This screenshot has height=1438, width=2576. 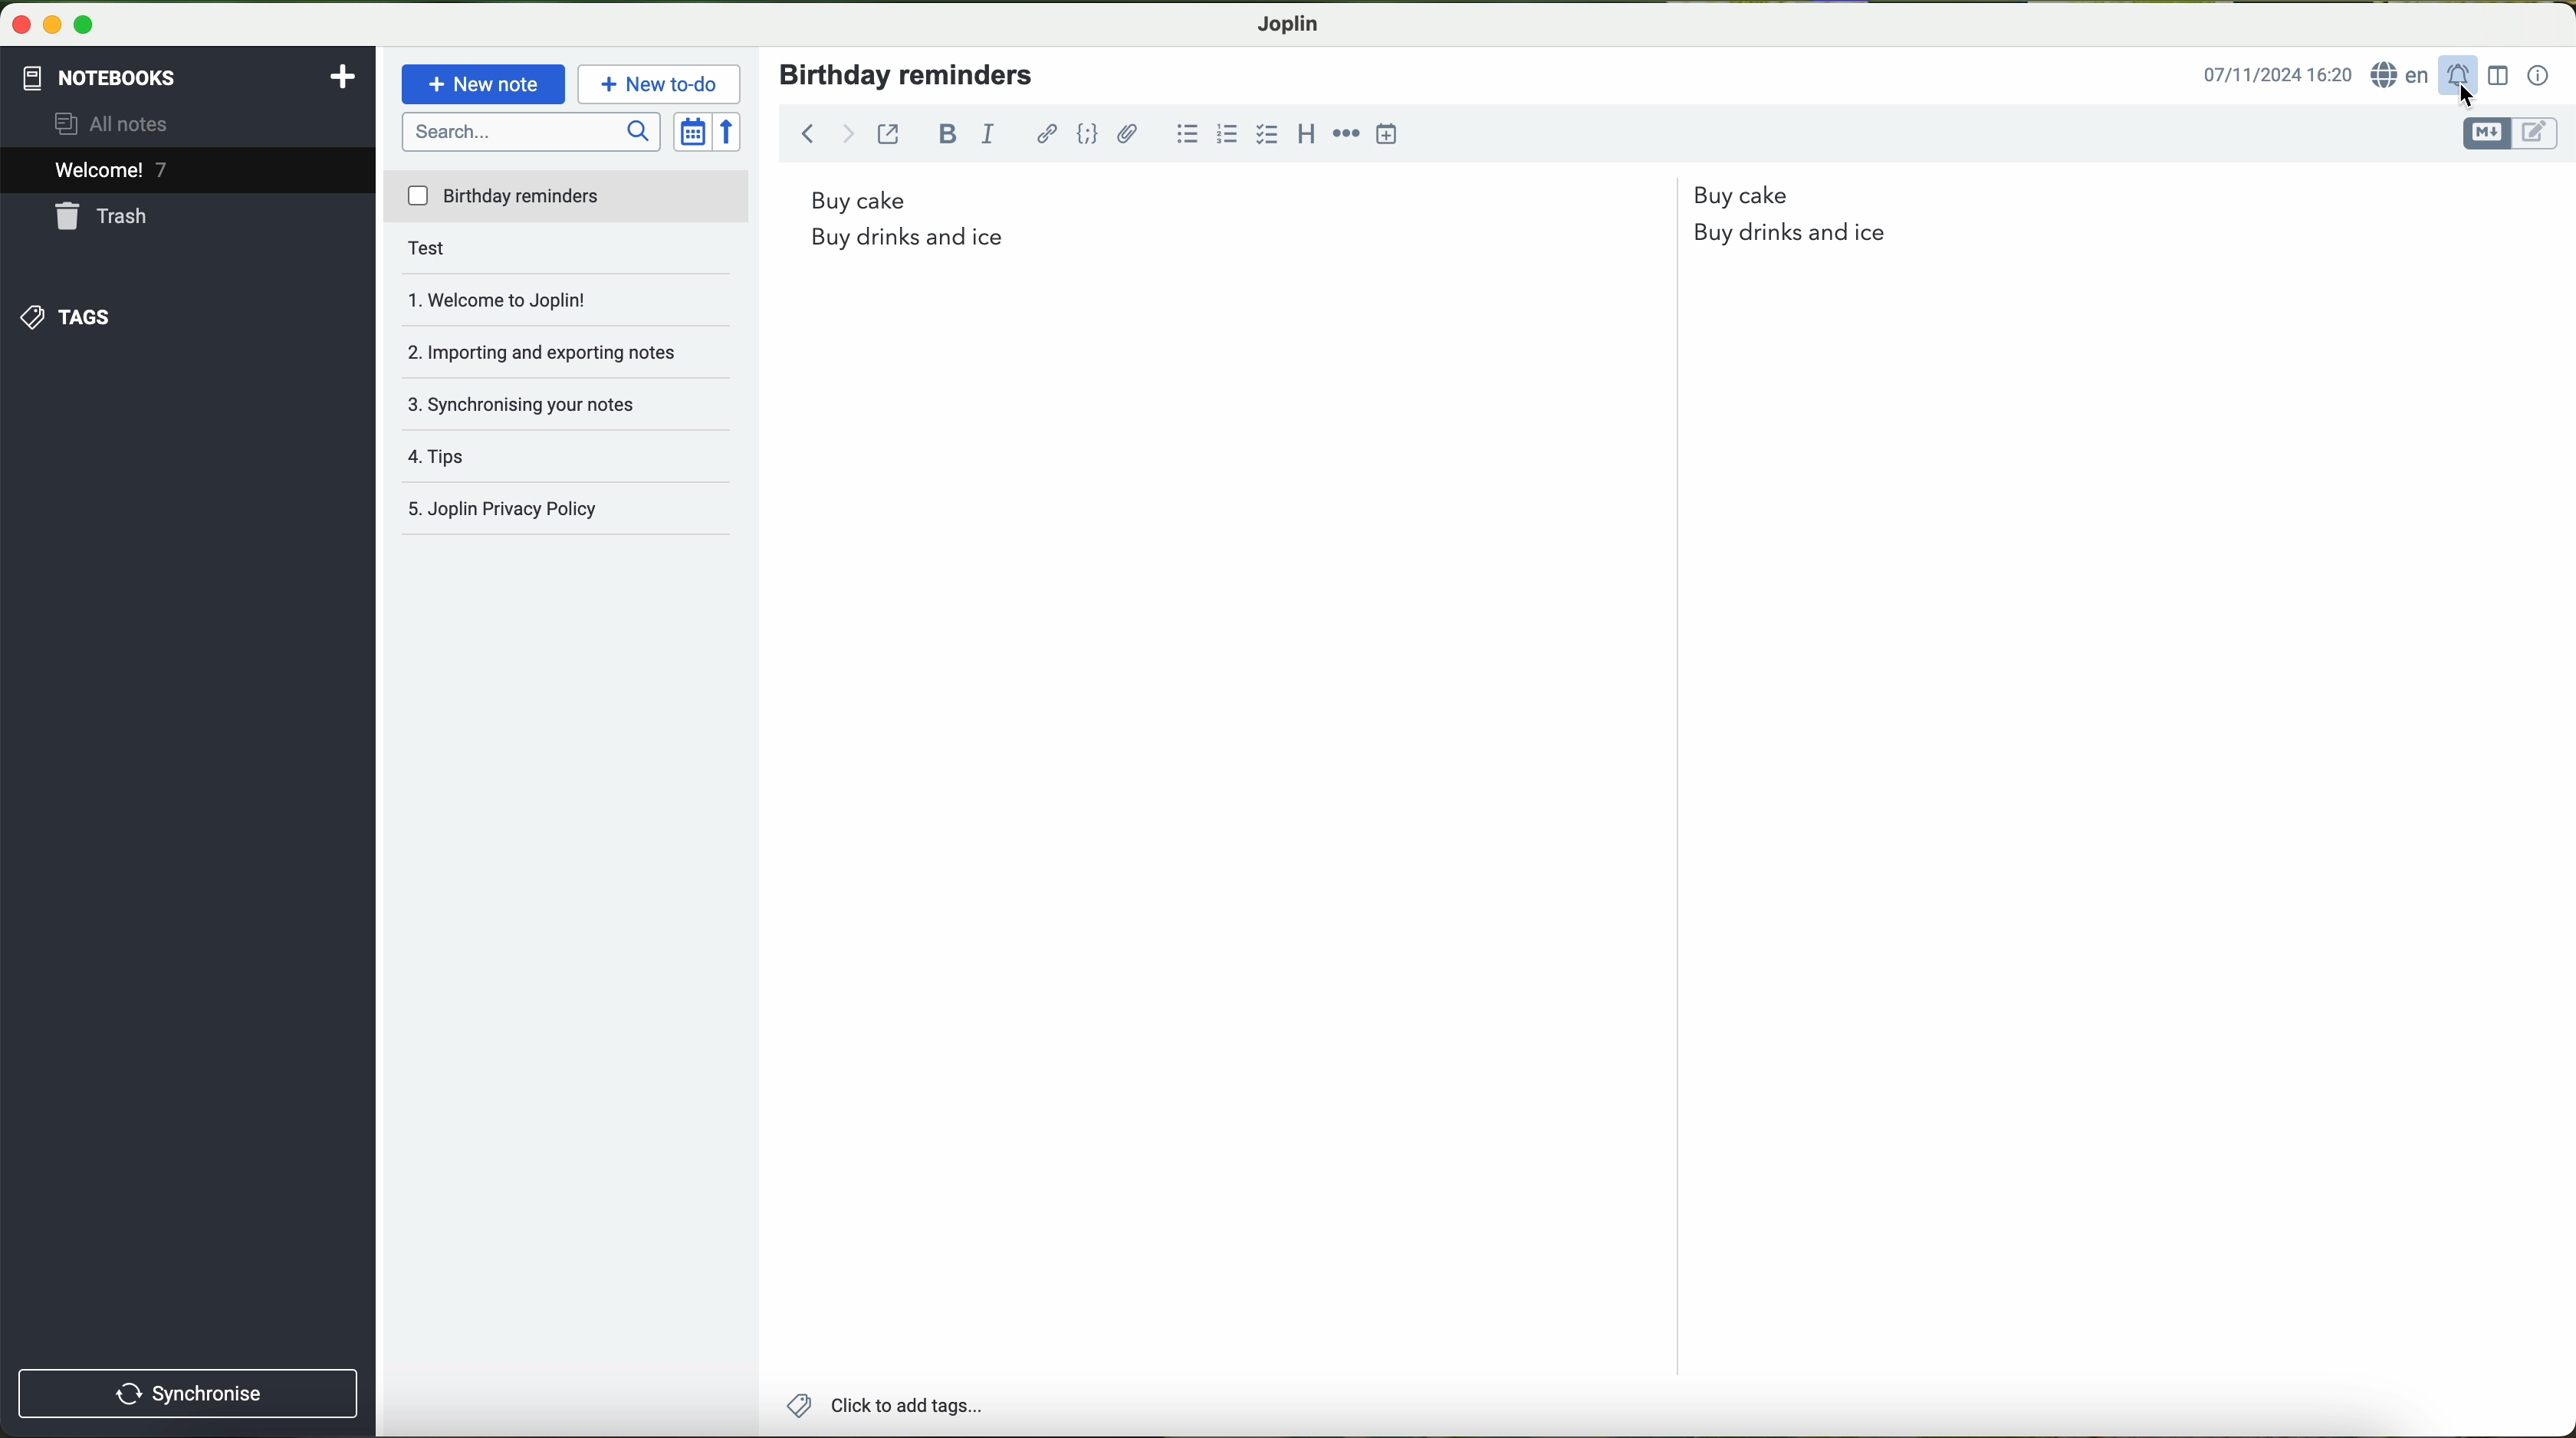 I want to click on attach file, so click(x=1127, y=135).